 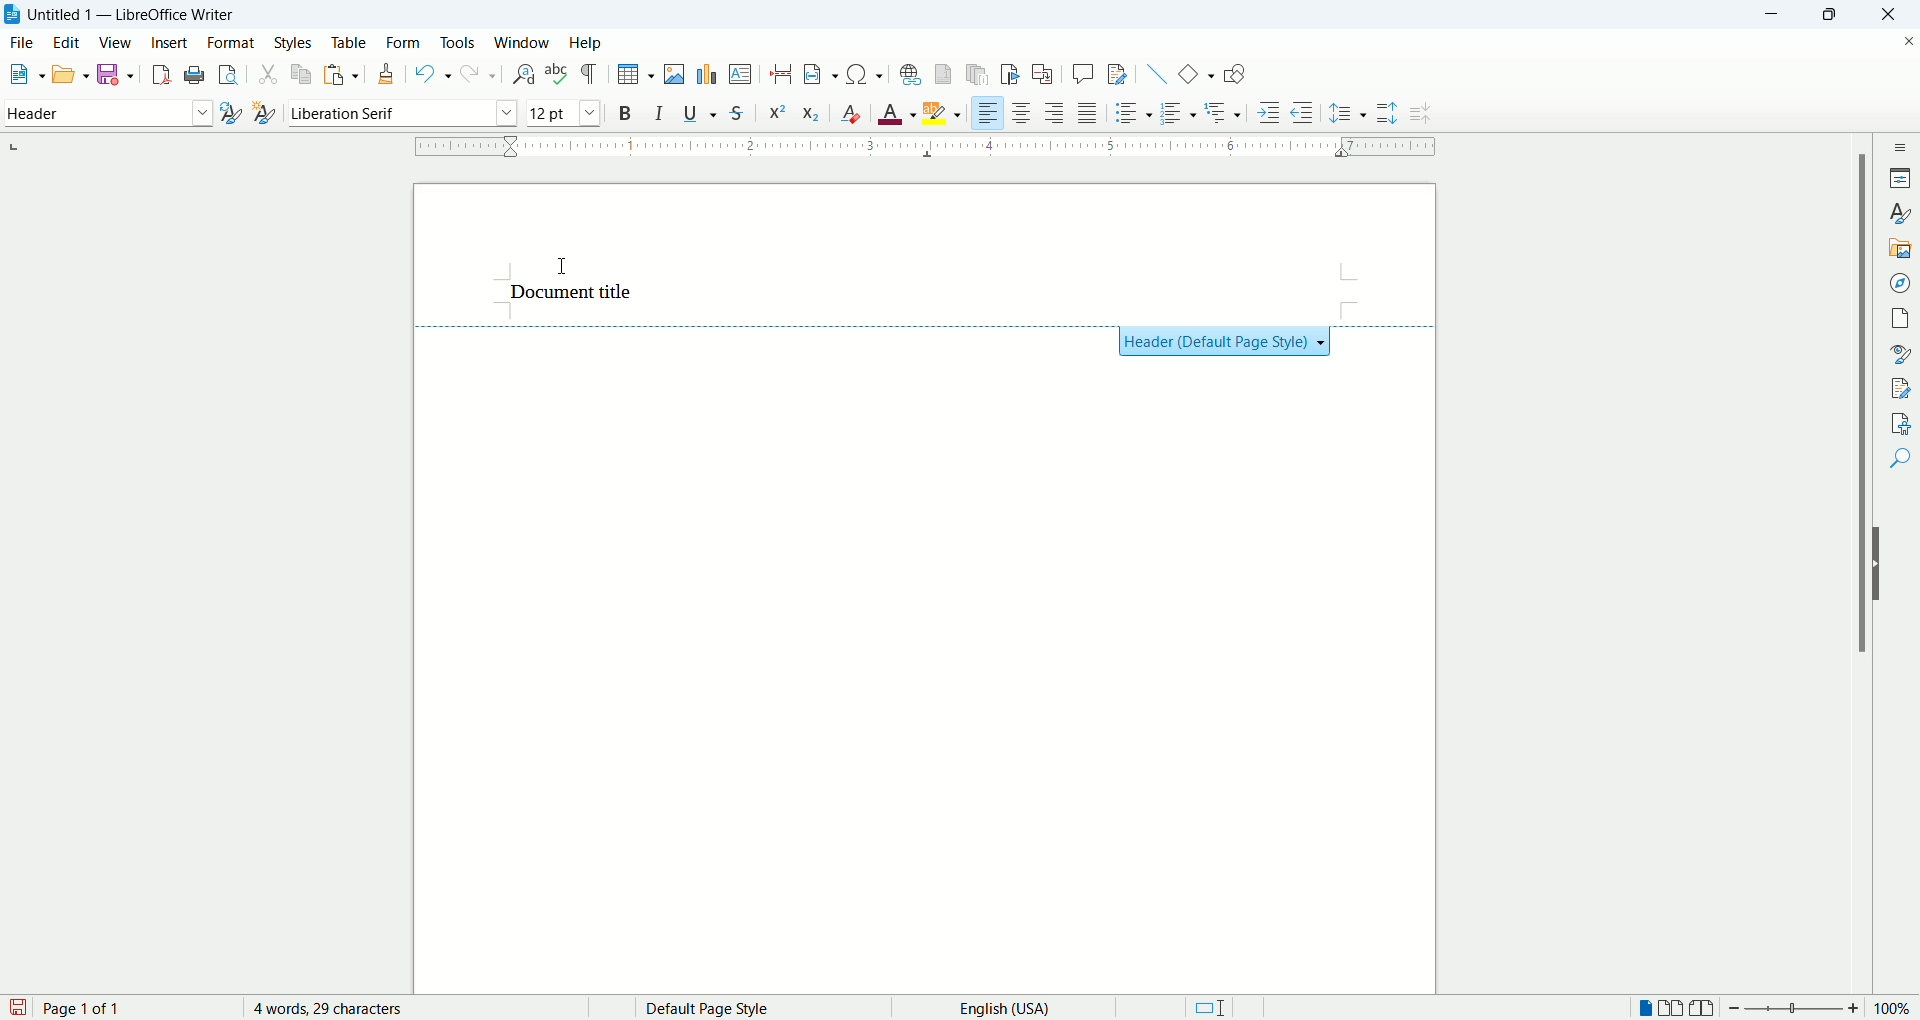 I want to click on standard selection, so click(x=1209, y=1007).